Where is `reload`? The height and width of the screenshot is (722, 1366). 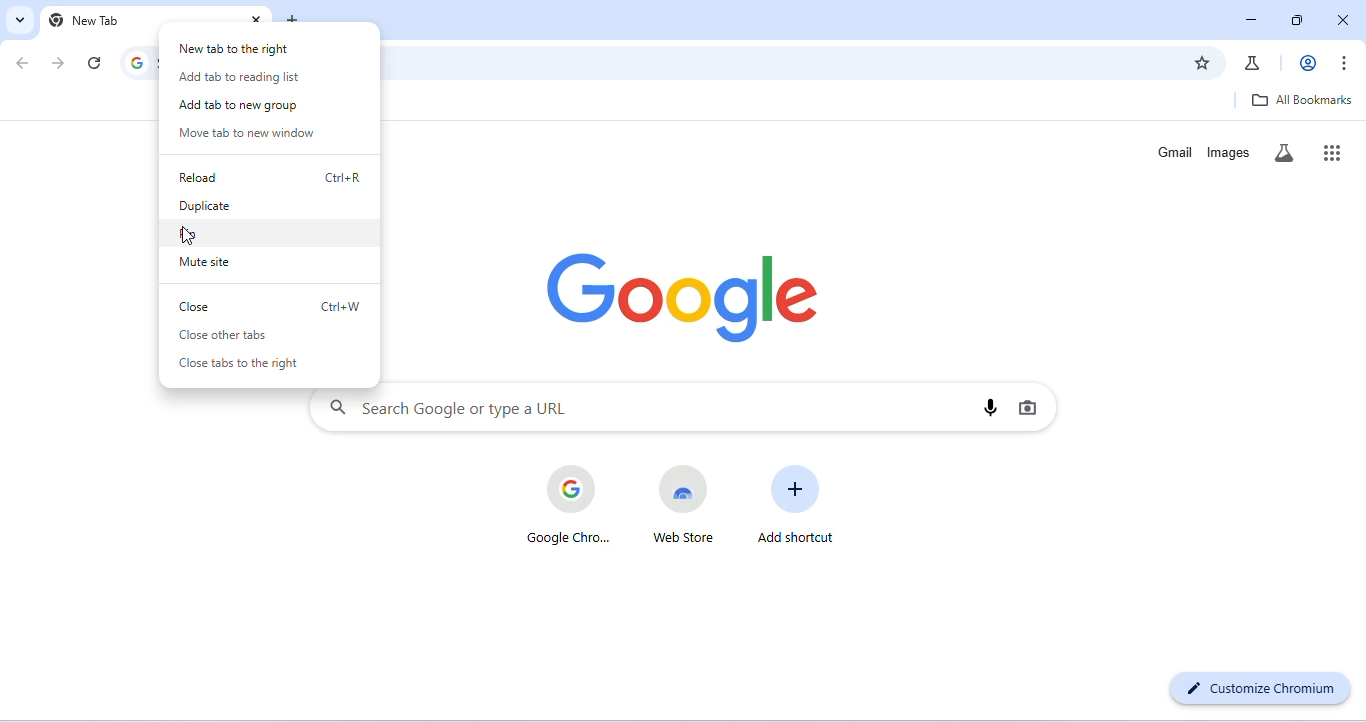 reload is located at coordinates (271, 178).